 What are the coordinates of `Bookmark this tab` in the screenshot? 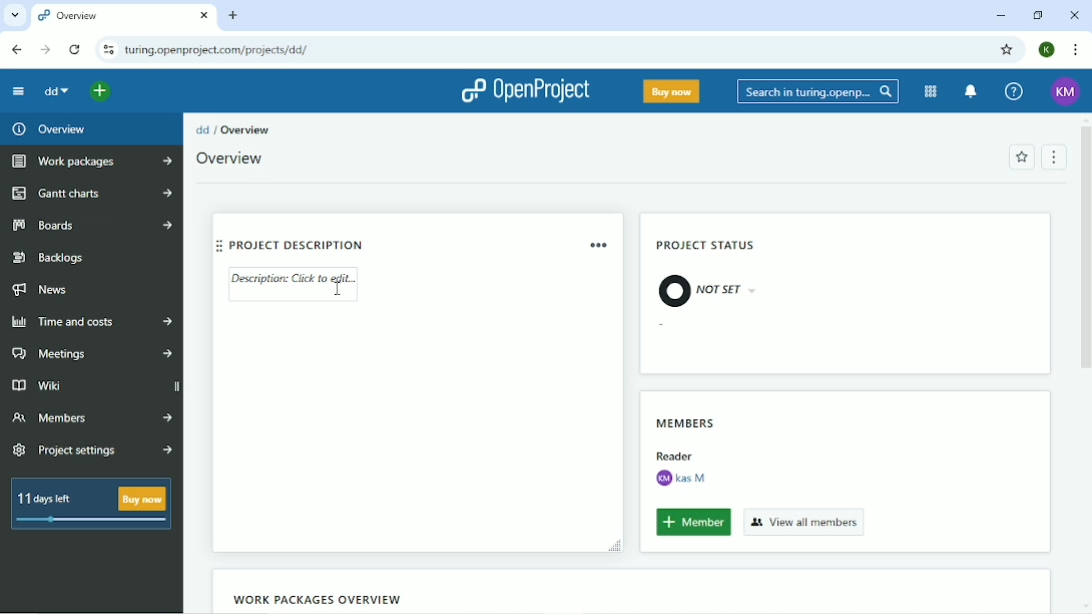 It's located at (1006, 49).